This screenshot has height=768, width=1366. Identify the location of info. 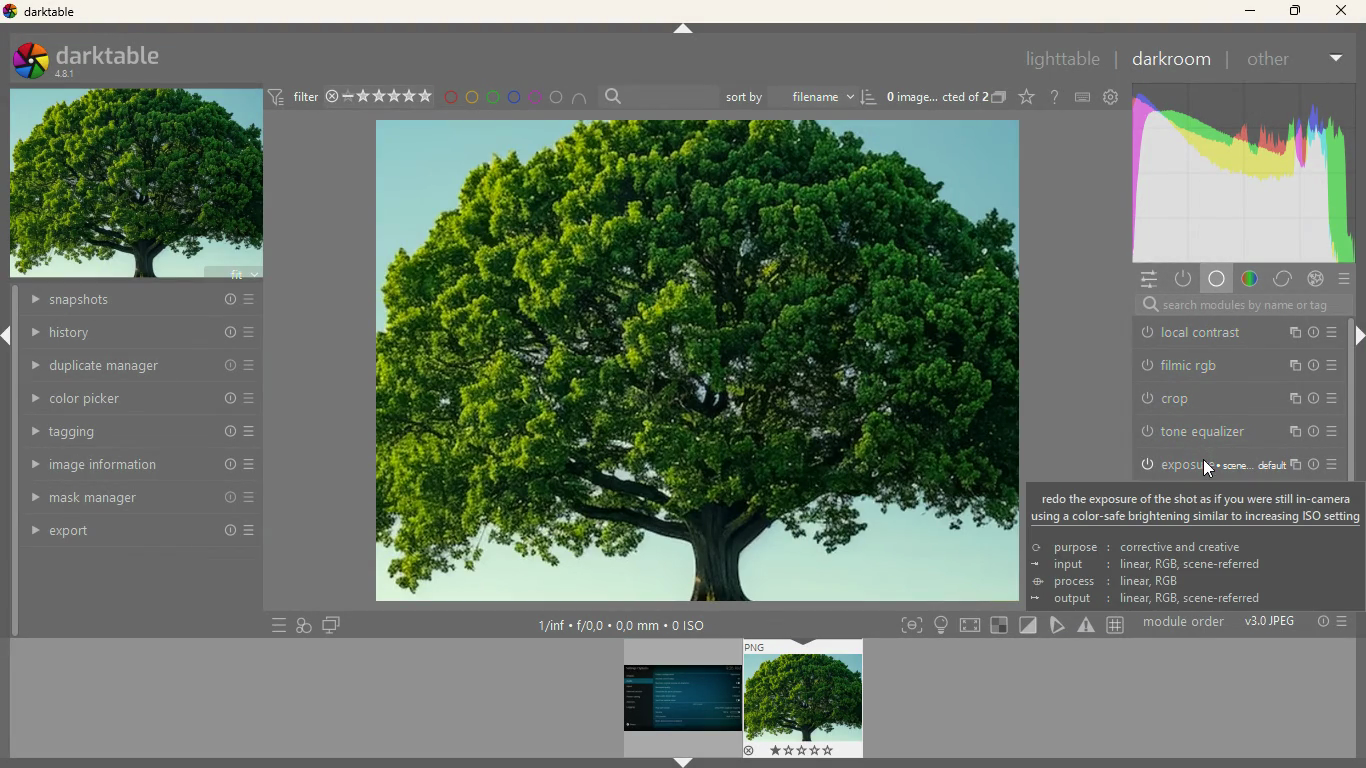
(1293, 396).